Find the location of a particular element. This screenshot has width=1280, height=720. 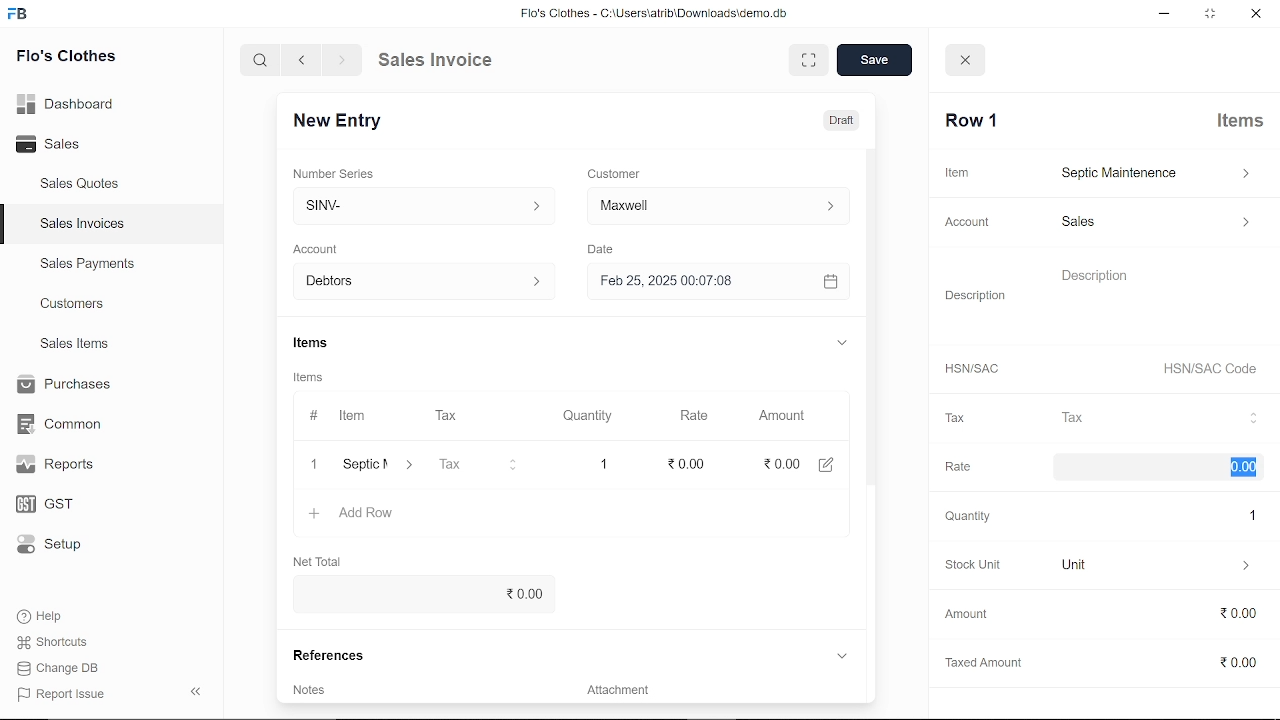

Setup is located at coordinates (54, 544).